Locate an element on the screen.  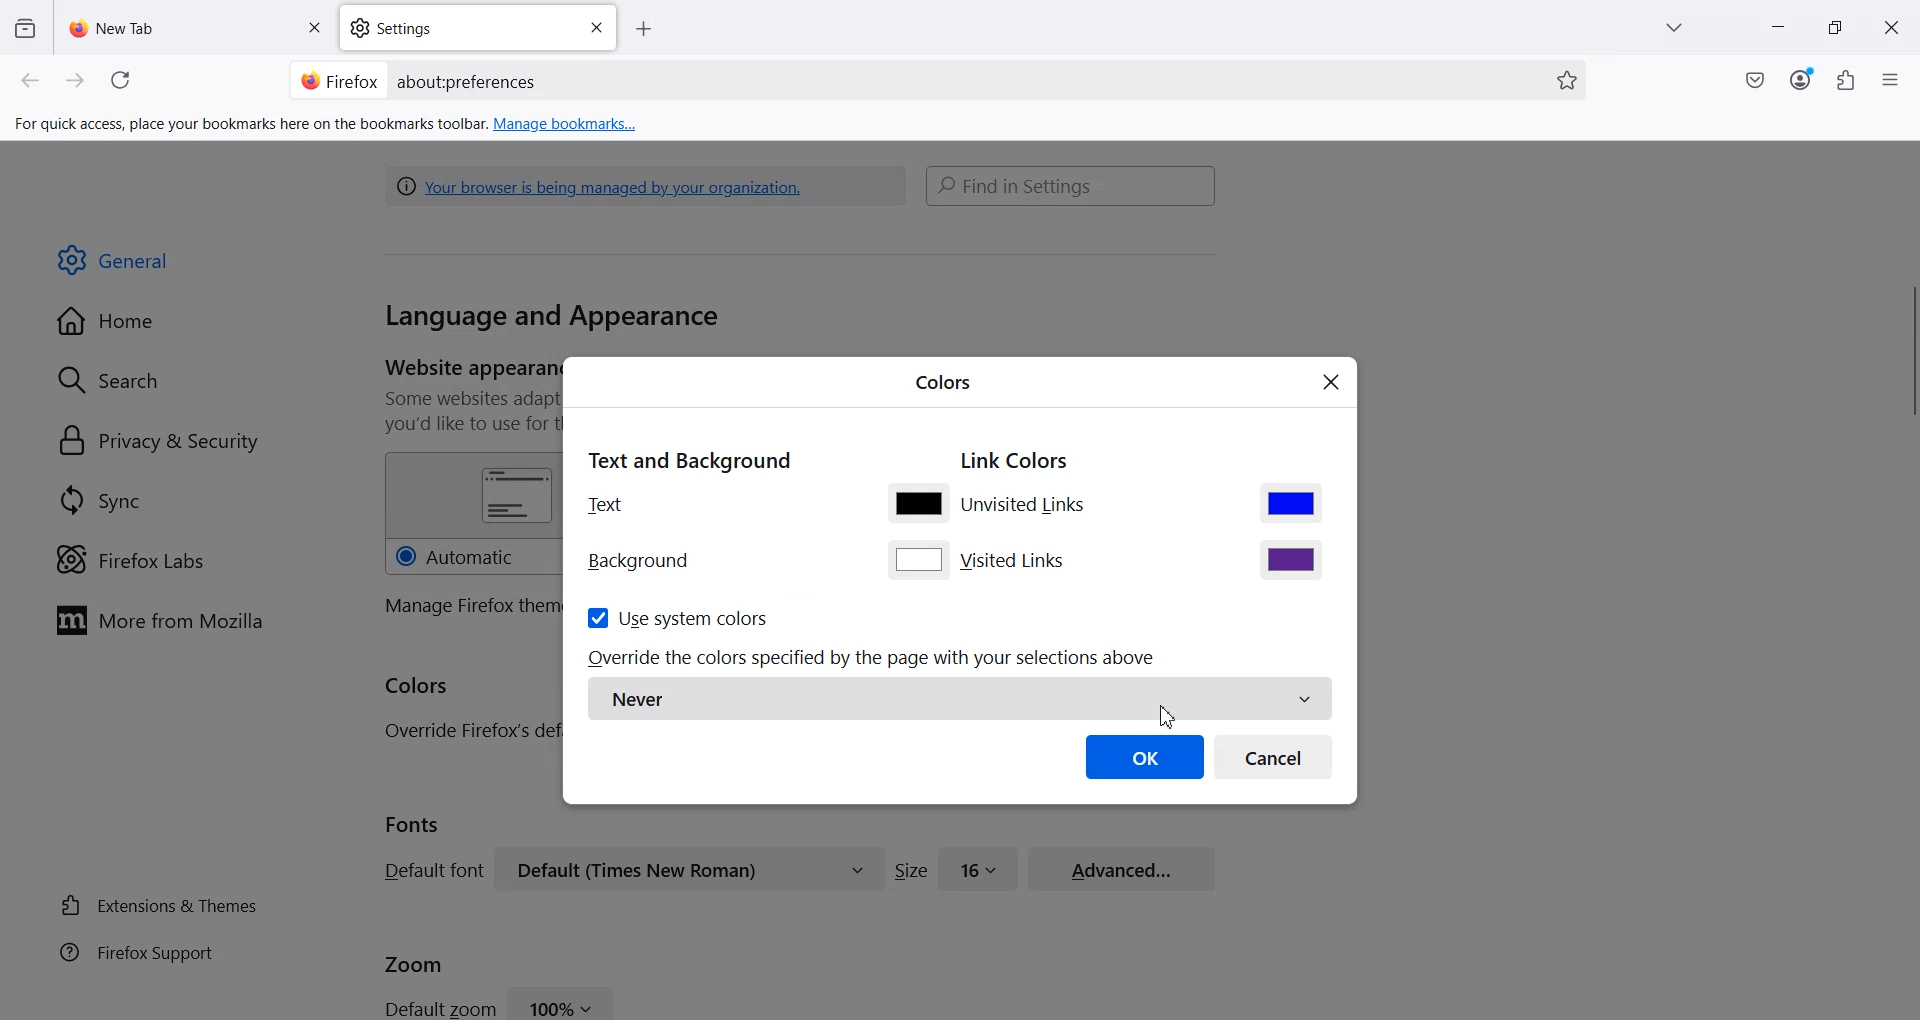
Backward is located at coordinates (32, 81).